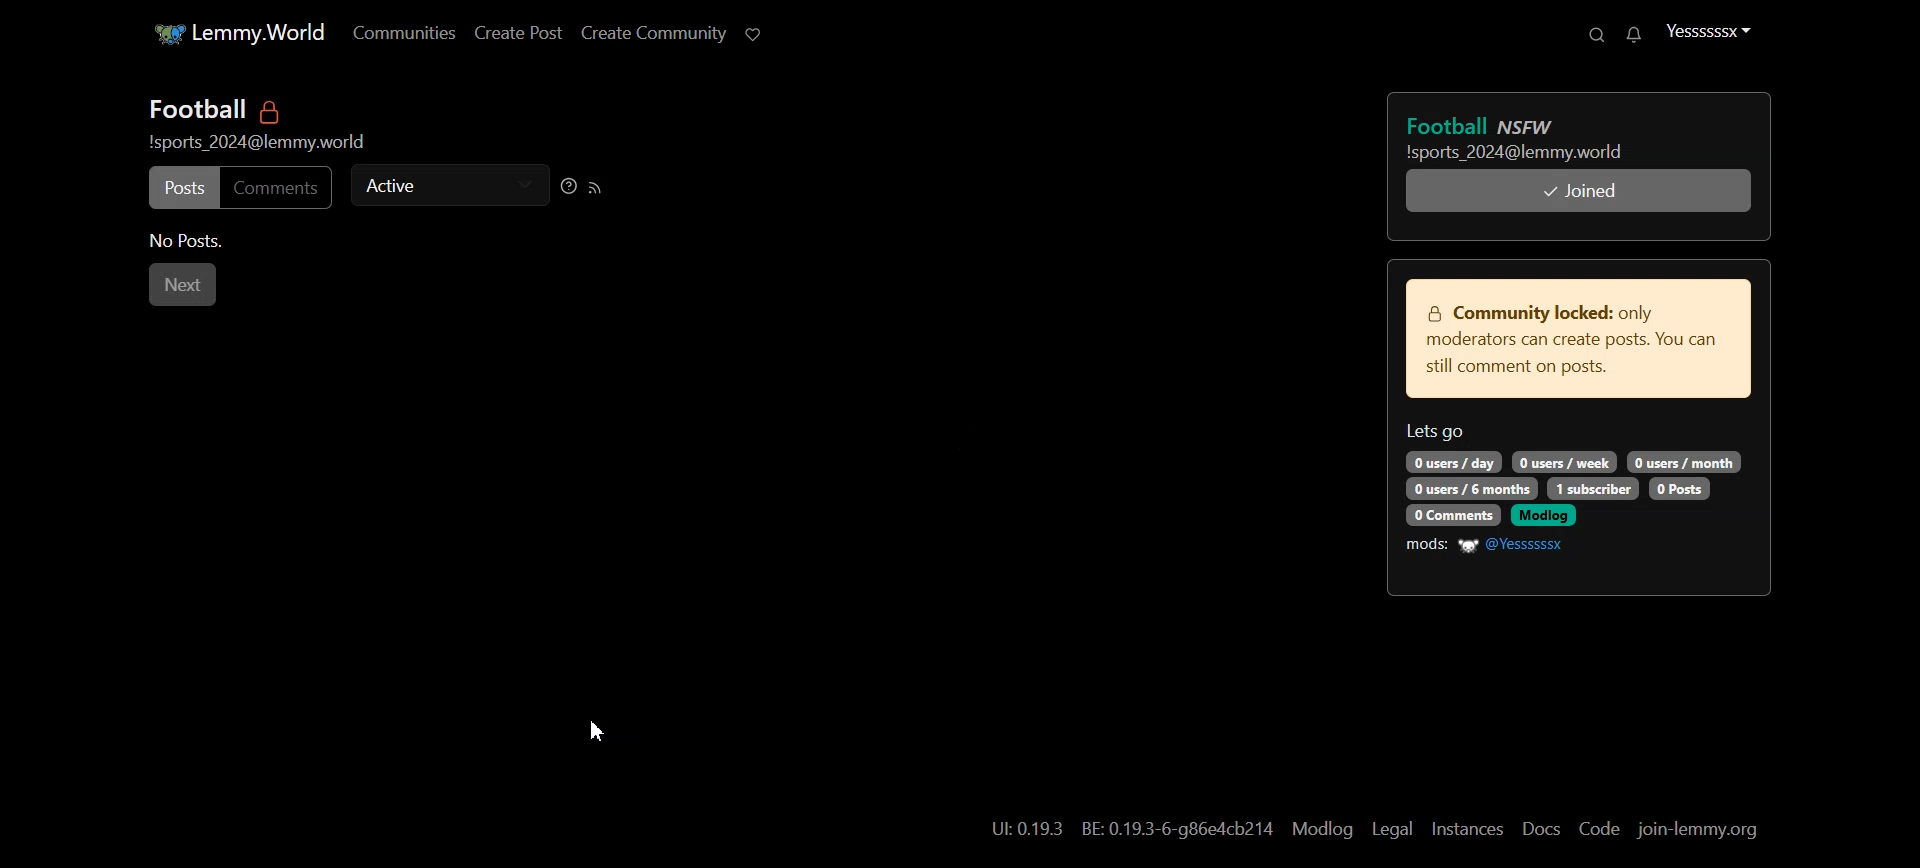  Describe the element at coordinates (1579, 340) in the screenshot. I see `Text` at that location.